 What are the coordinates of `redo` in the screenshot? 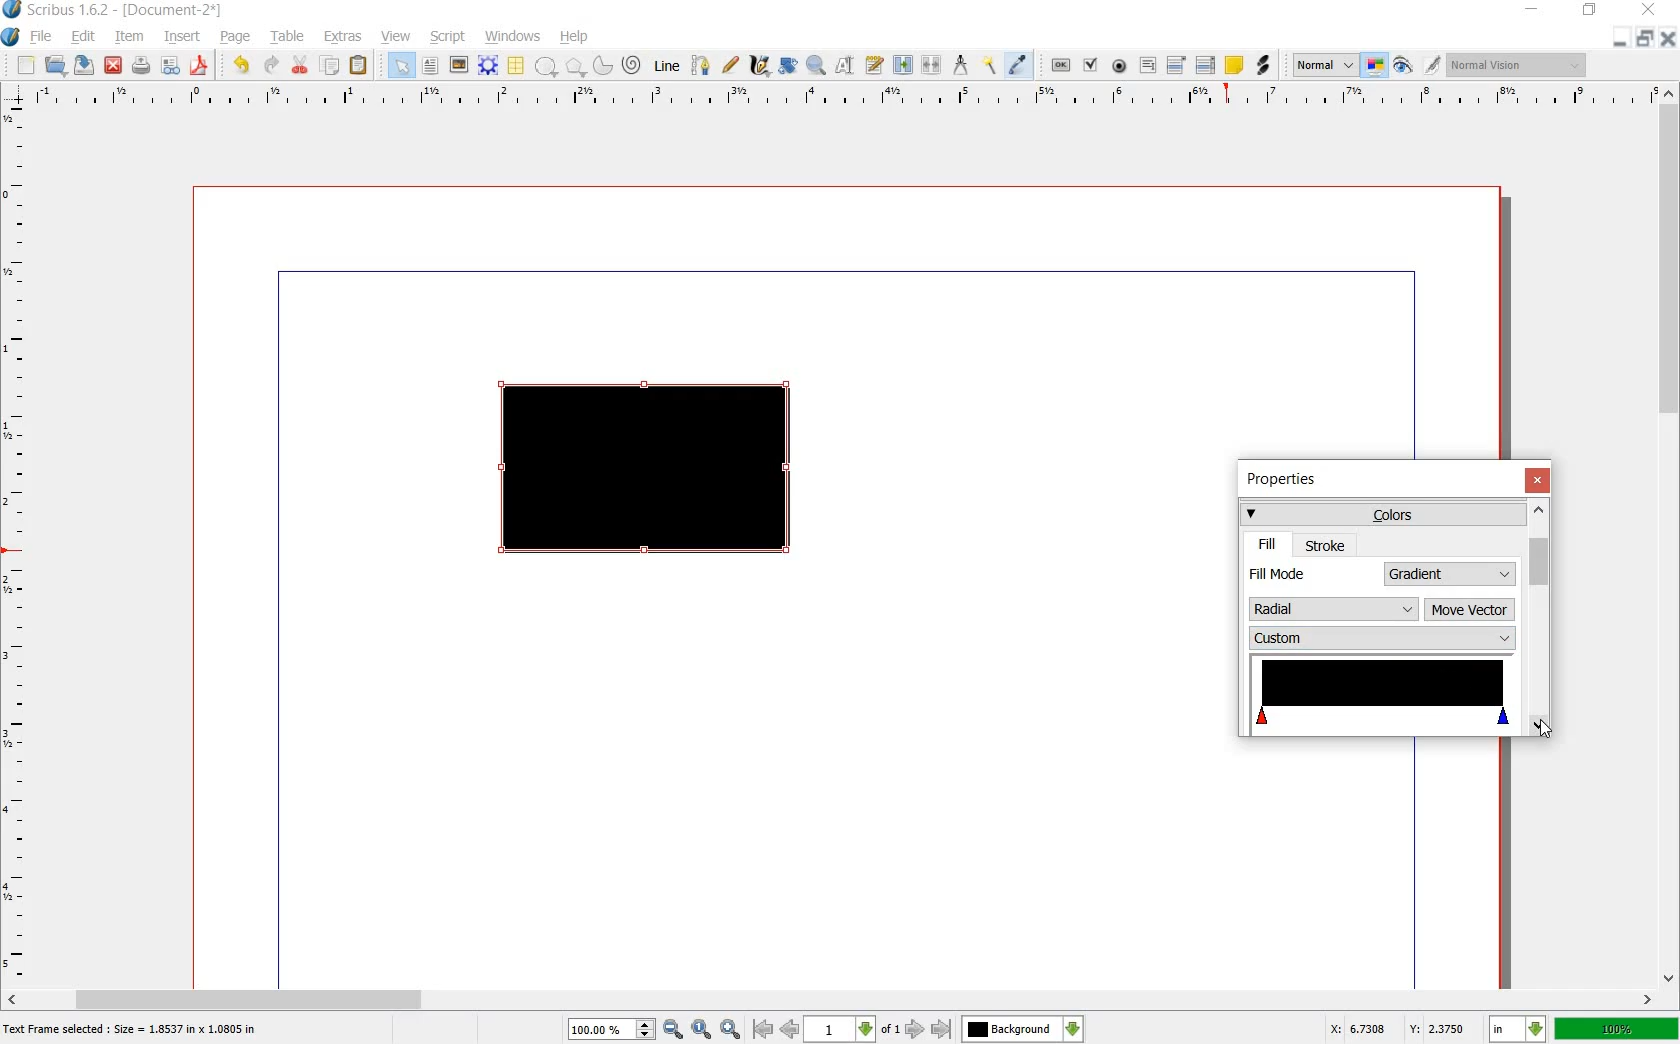 It's located at (271, 66).